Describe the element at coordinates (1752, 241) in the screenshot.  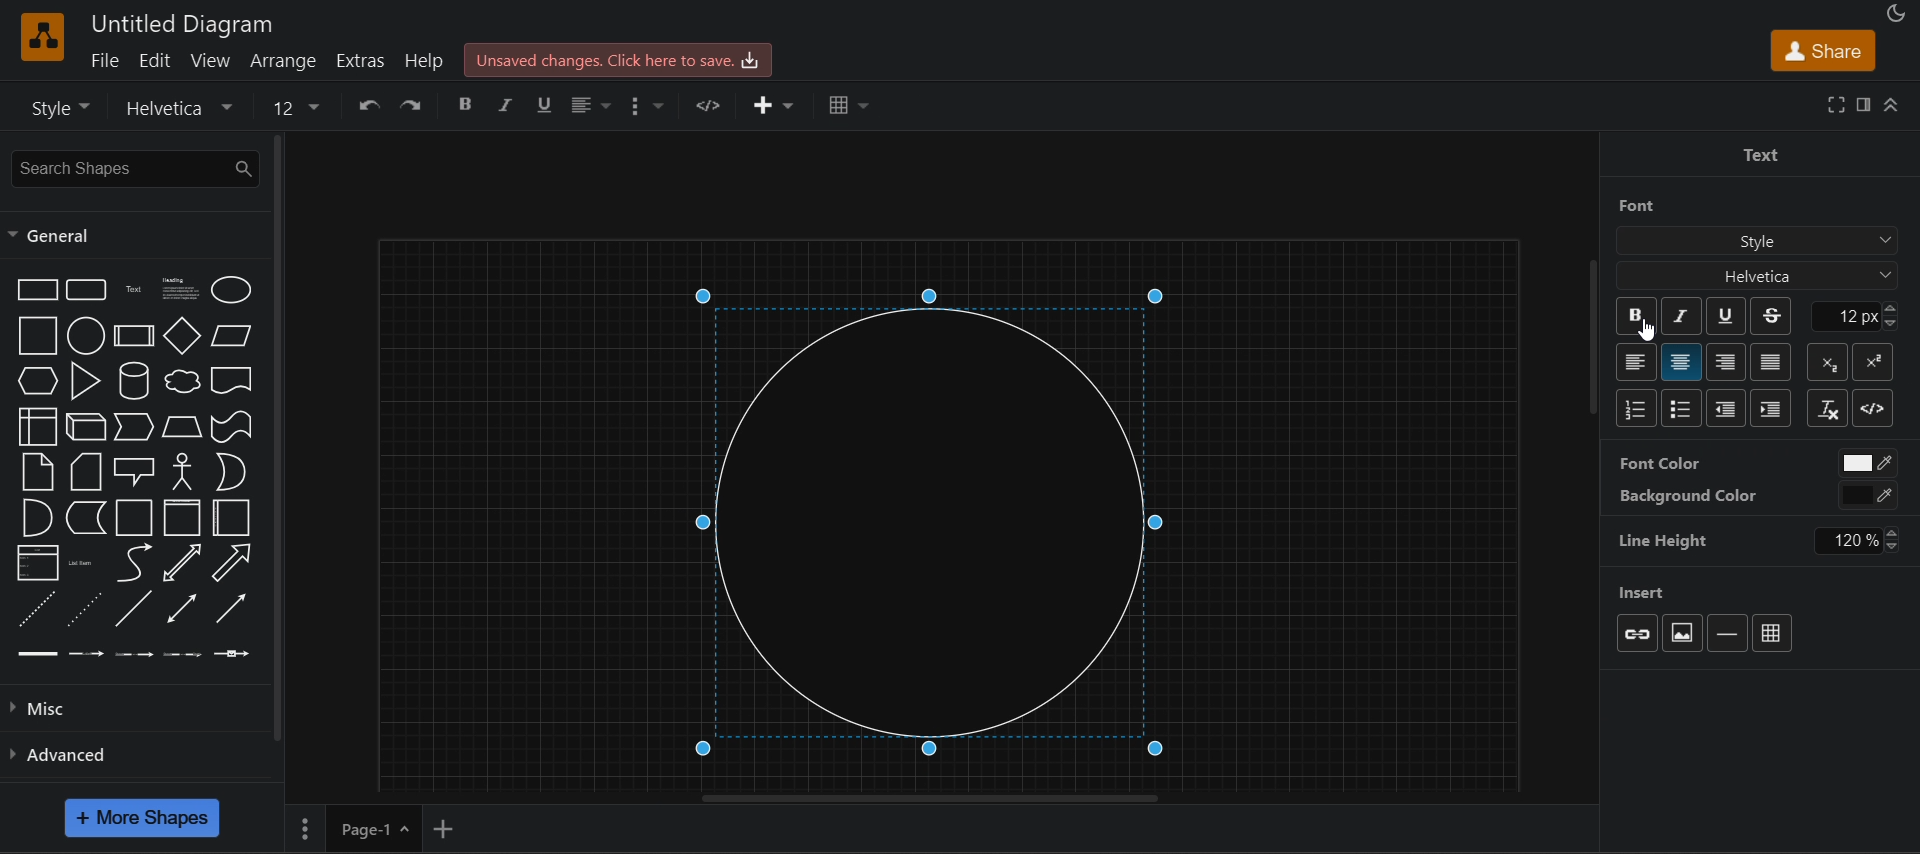
I see `style` at that location.